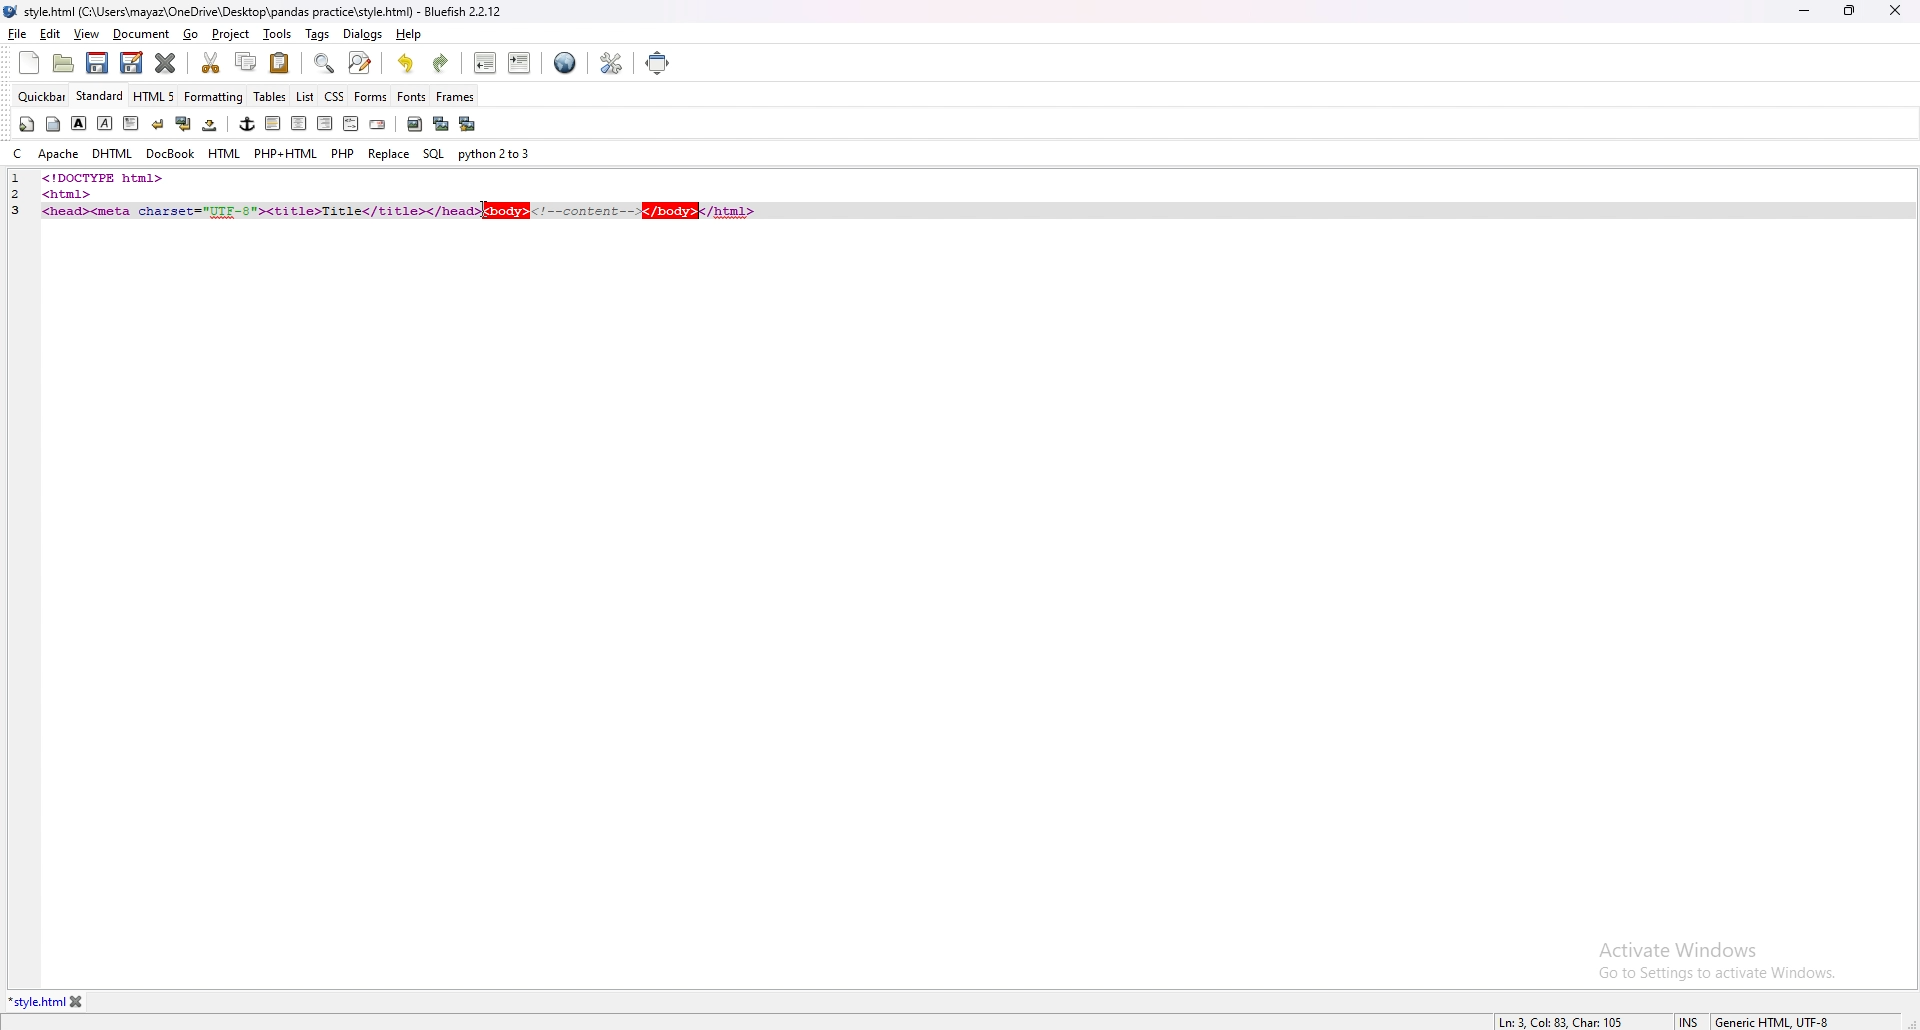 Image resolution: width=1920 pixels, height=1030 pixels. Describe the element at coordinates (1895, 10) in the screenshot. I see `close` at that location.